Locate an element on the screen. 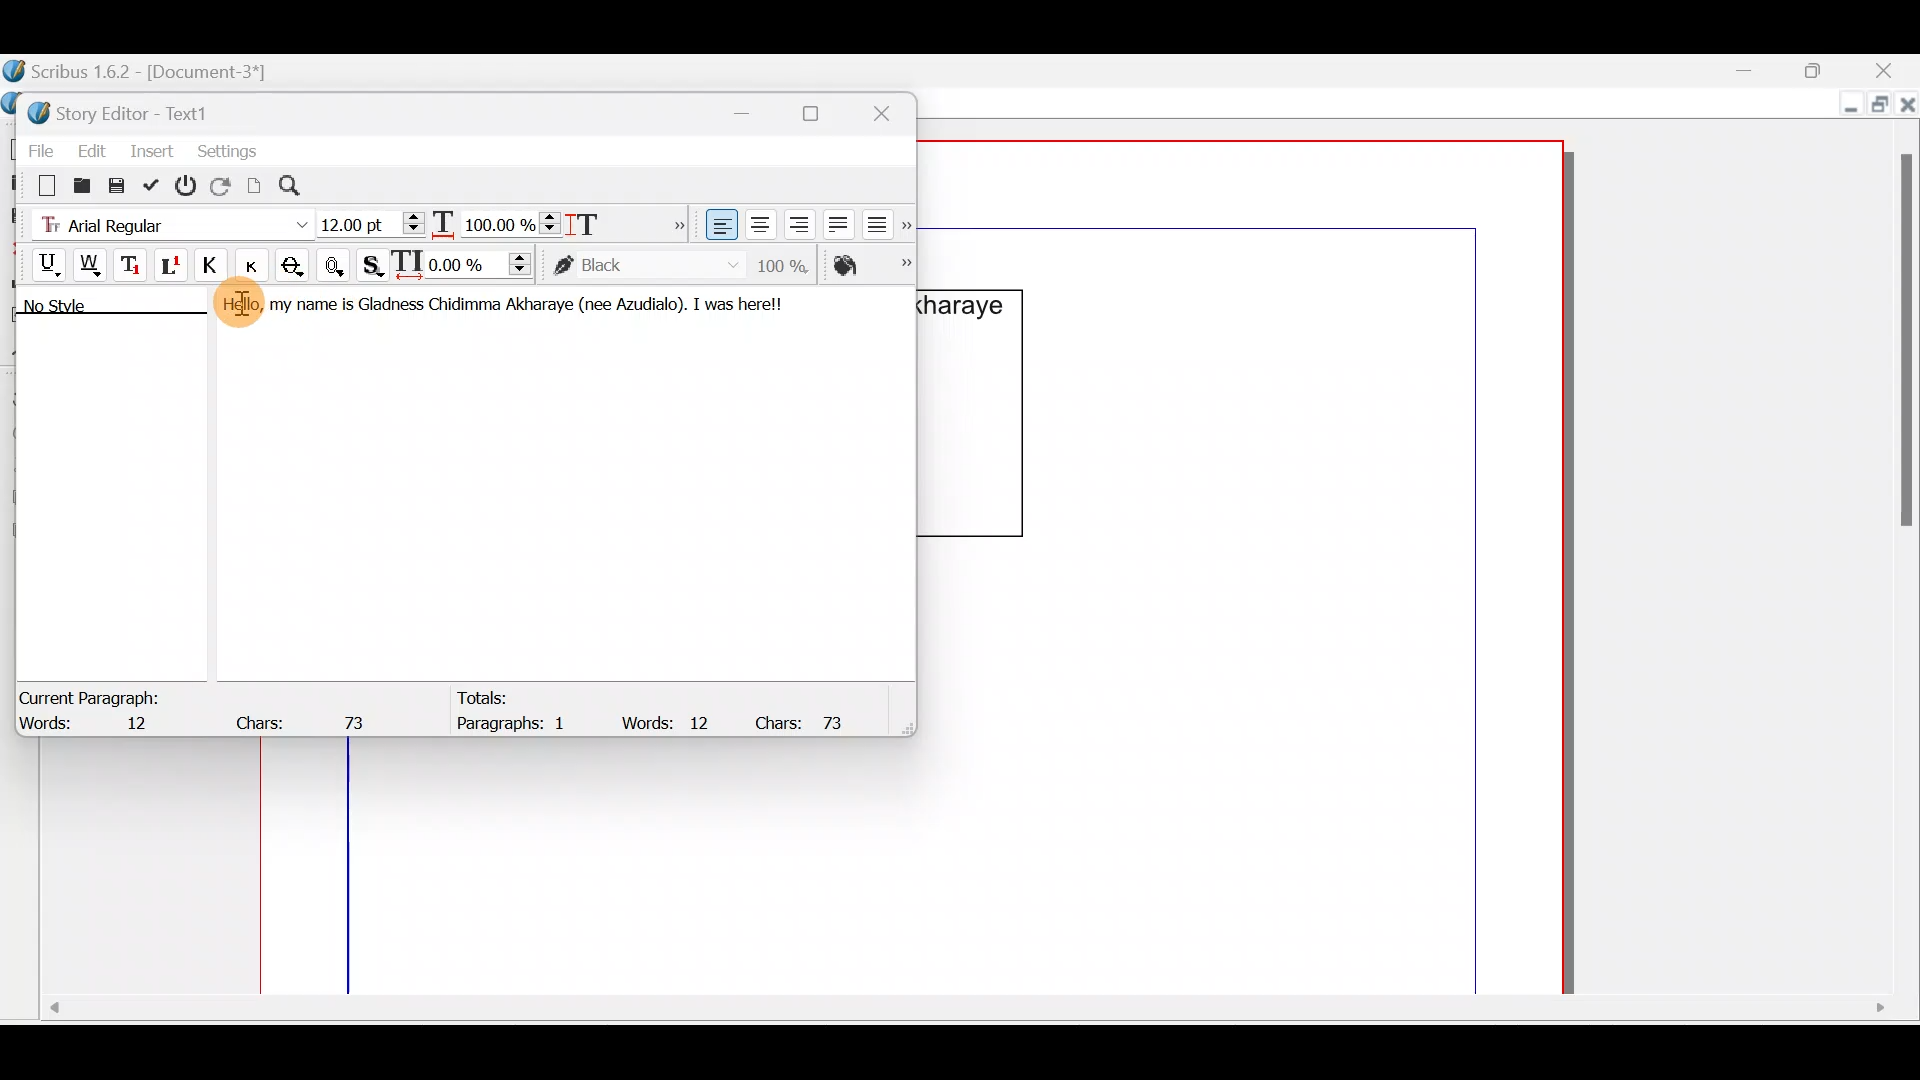 The width and height of the screenshot is (1920, 1080). Font type - Arial Regular is located at coordinates (166, 221).